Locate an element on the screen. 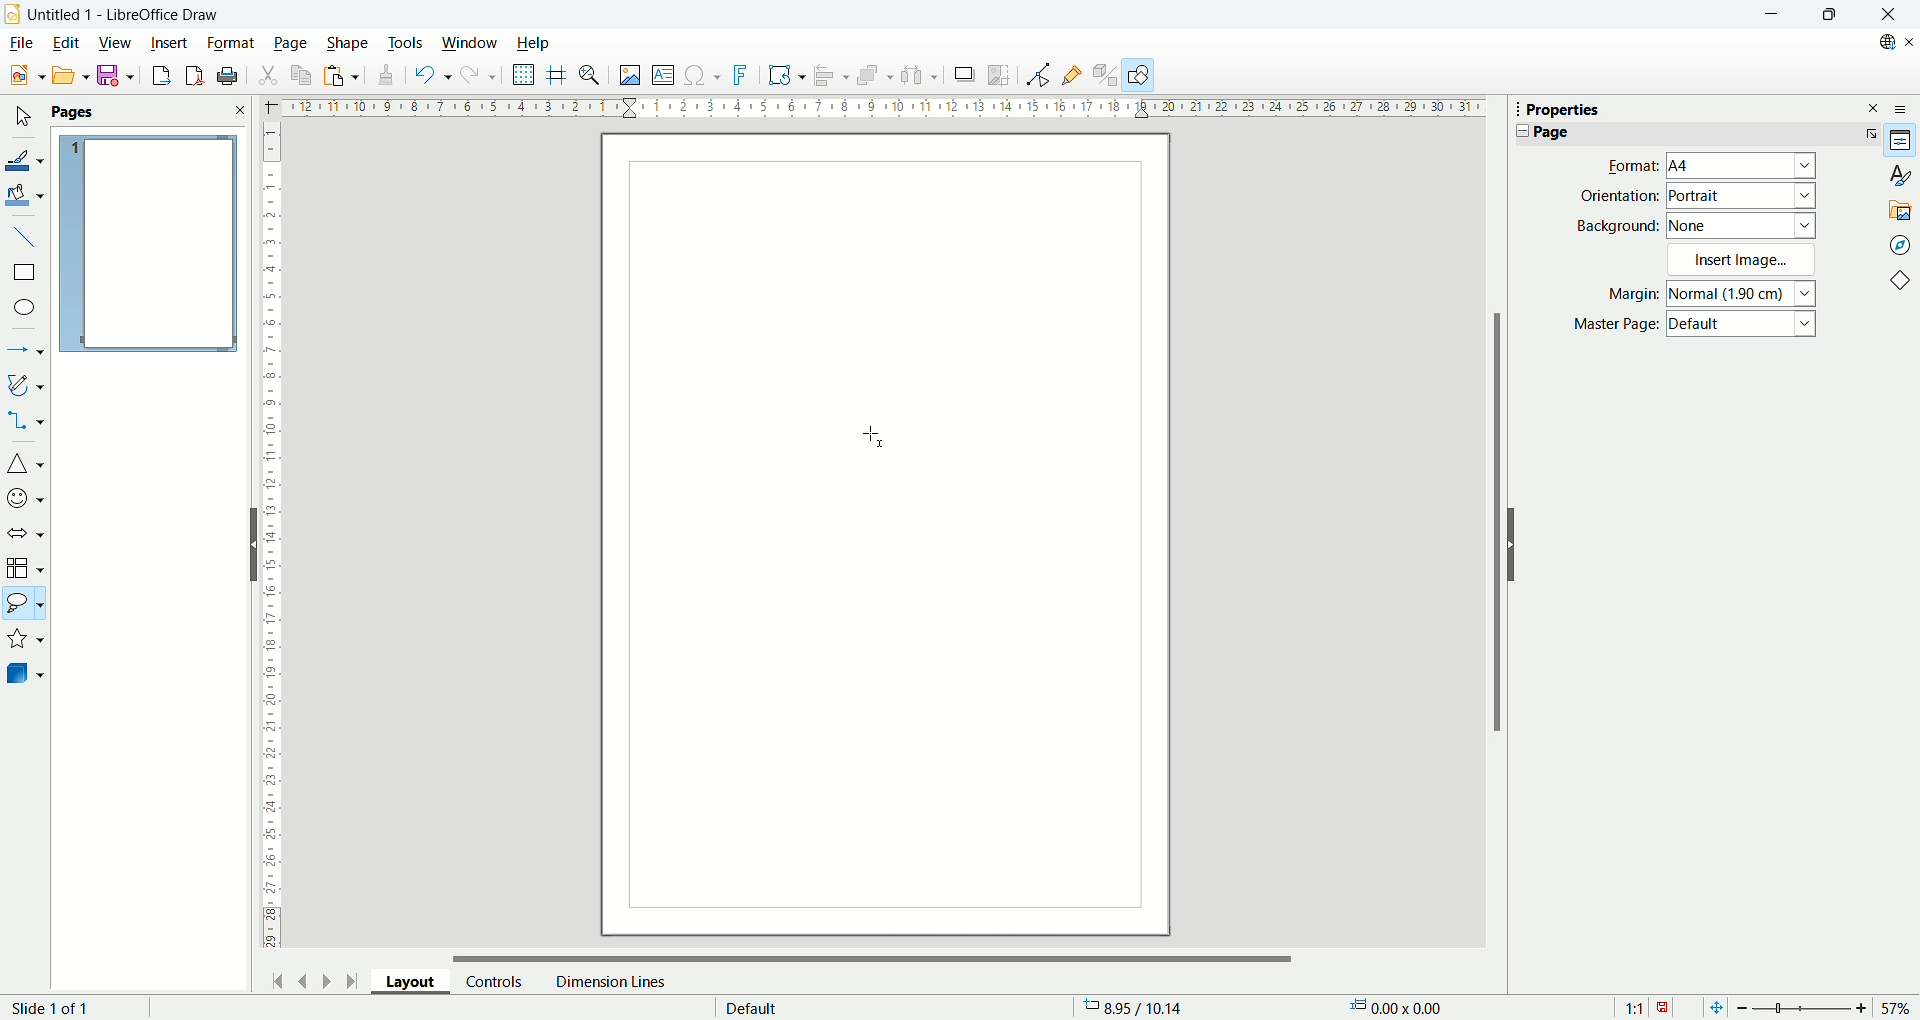 The width and height of the screenshot is (1920, 1020). scaling factor is located at coordinates (1646, 1006).